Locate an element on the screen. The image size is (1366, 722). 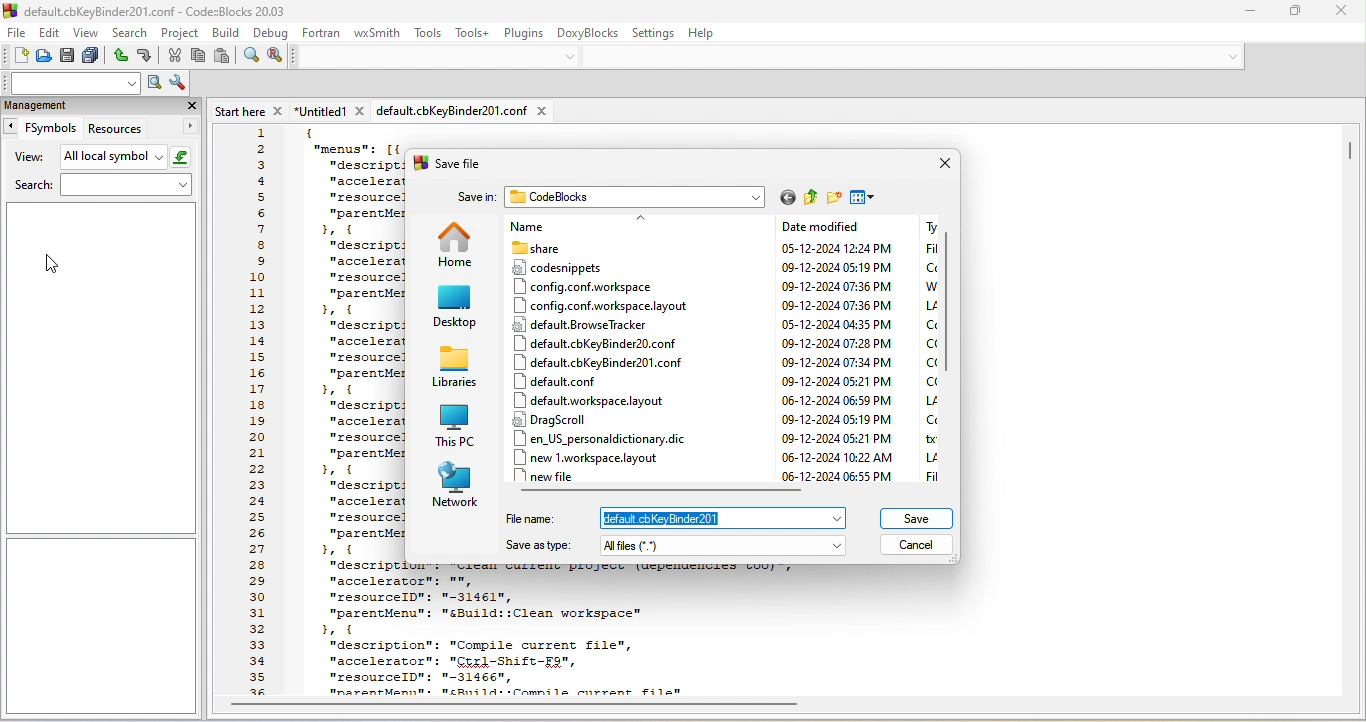
run search is located at coordinates (155, 83).